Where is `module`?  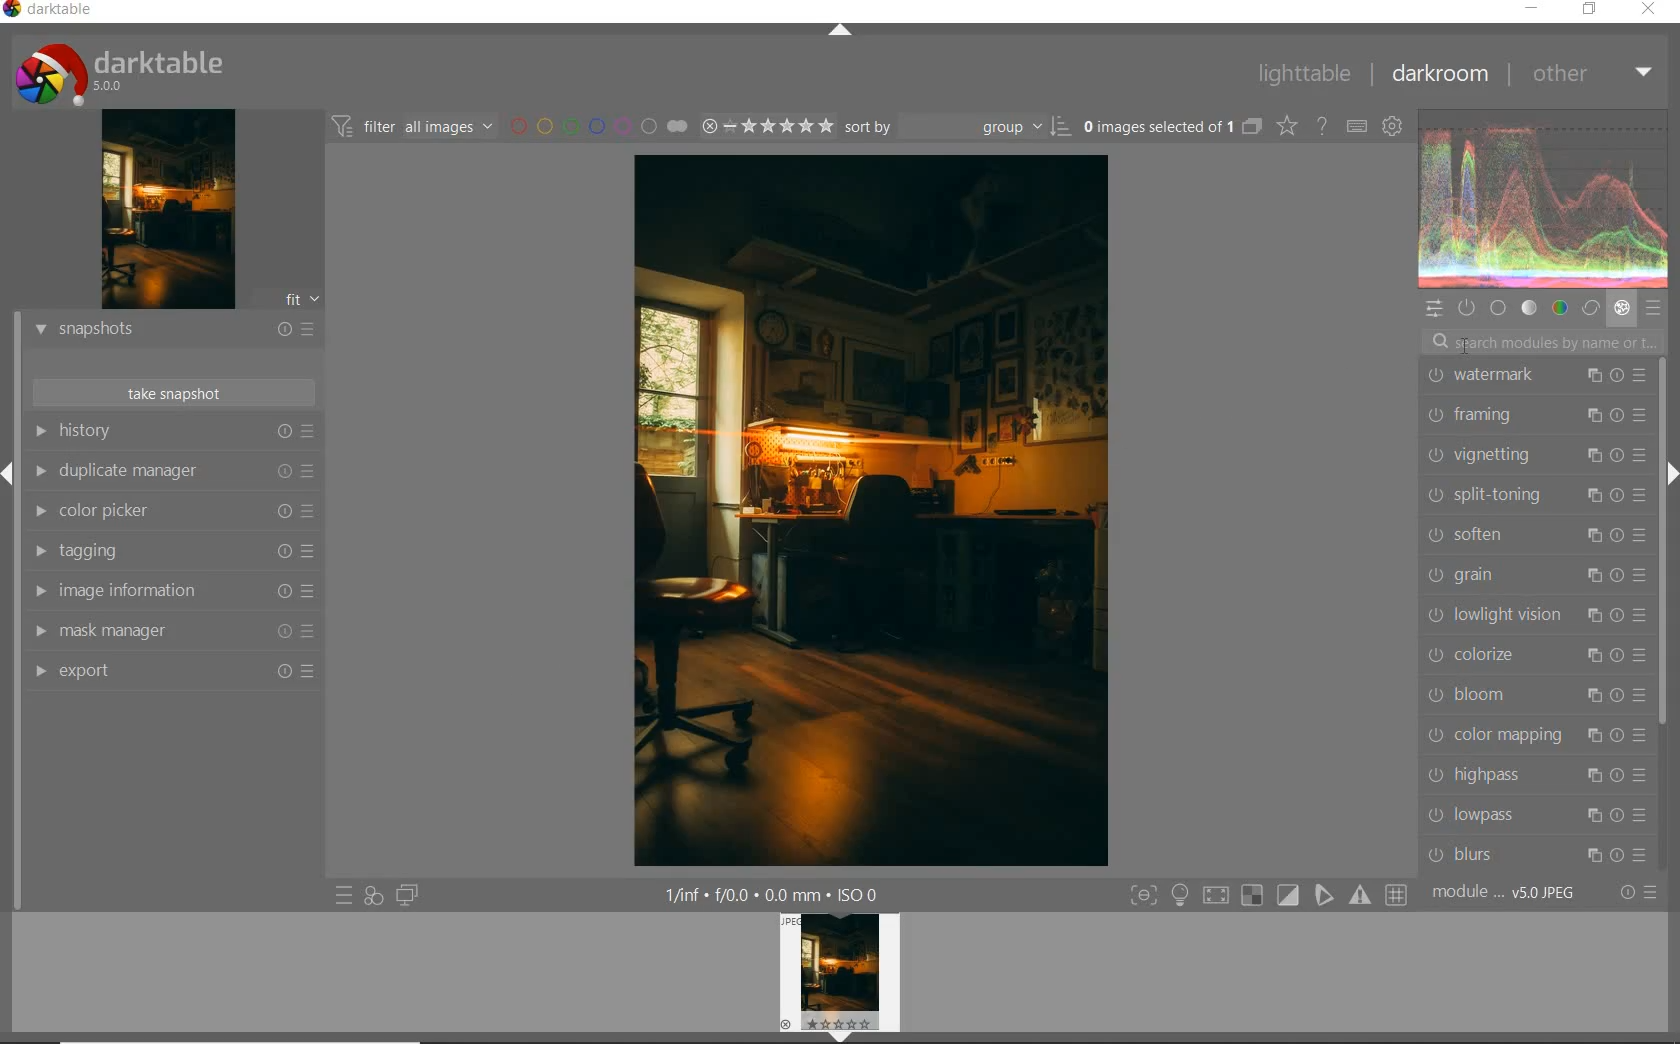
module is located at coordinates (1503, 890).